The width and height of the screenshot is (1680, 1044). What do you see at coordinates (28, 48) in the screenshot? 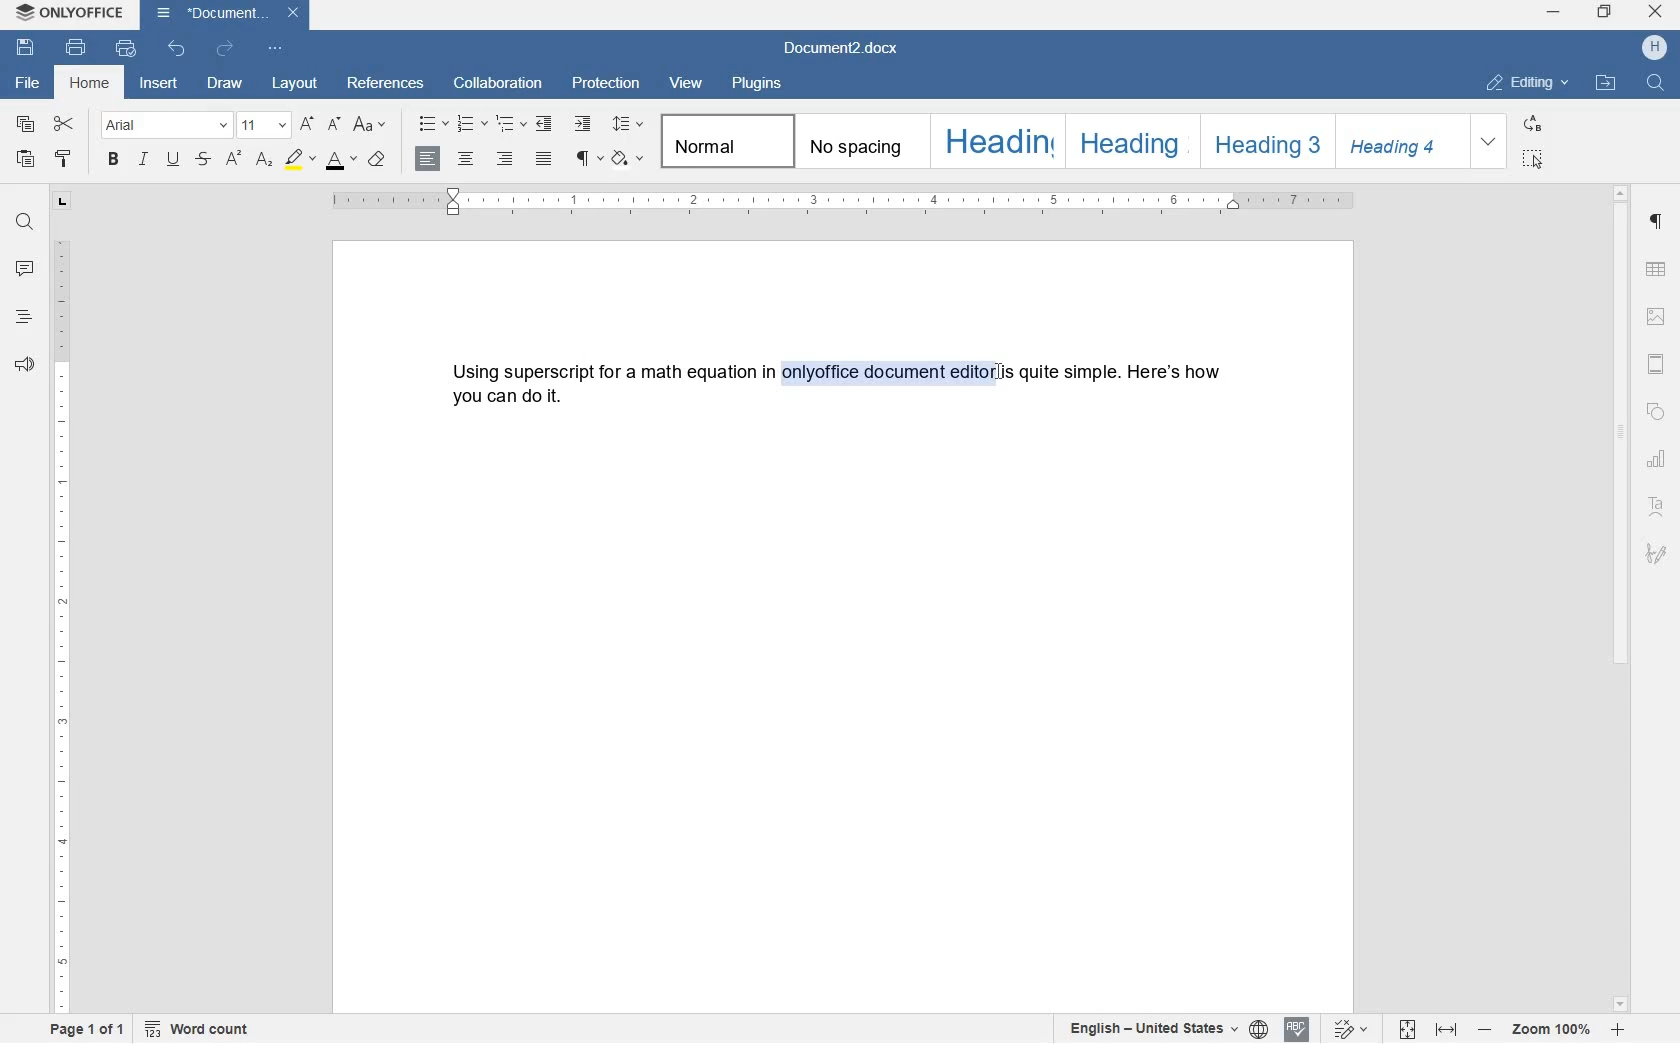
I see `save` at bounding box center [28, 48].